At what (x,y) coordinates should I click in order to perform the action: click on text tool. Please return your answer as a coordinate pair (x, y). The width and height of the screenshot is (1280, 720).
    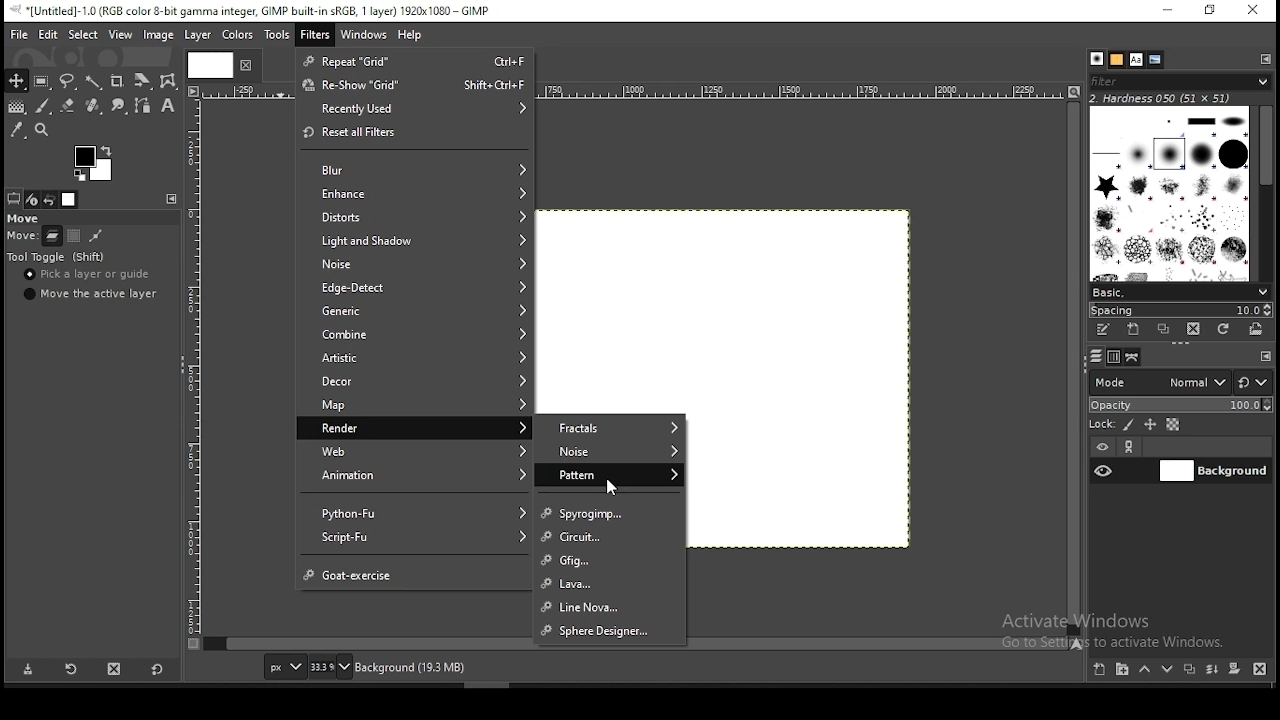
    Looking at the image, I should click on (168, 106).